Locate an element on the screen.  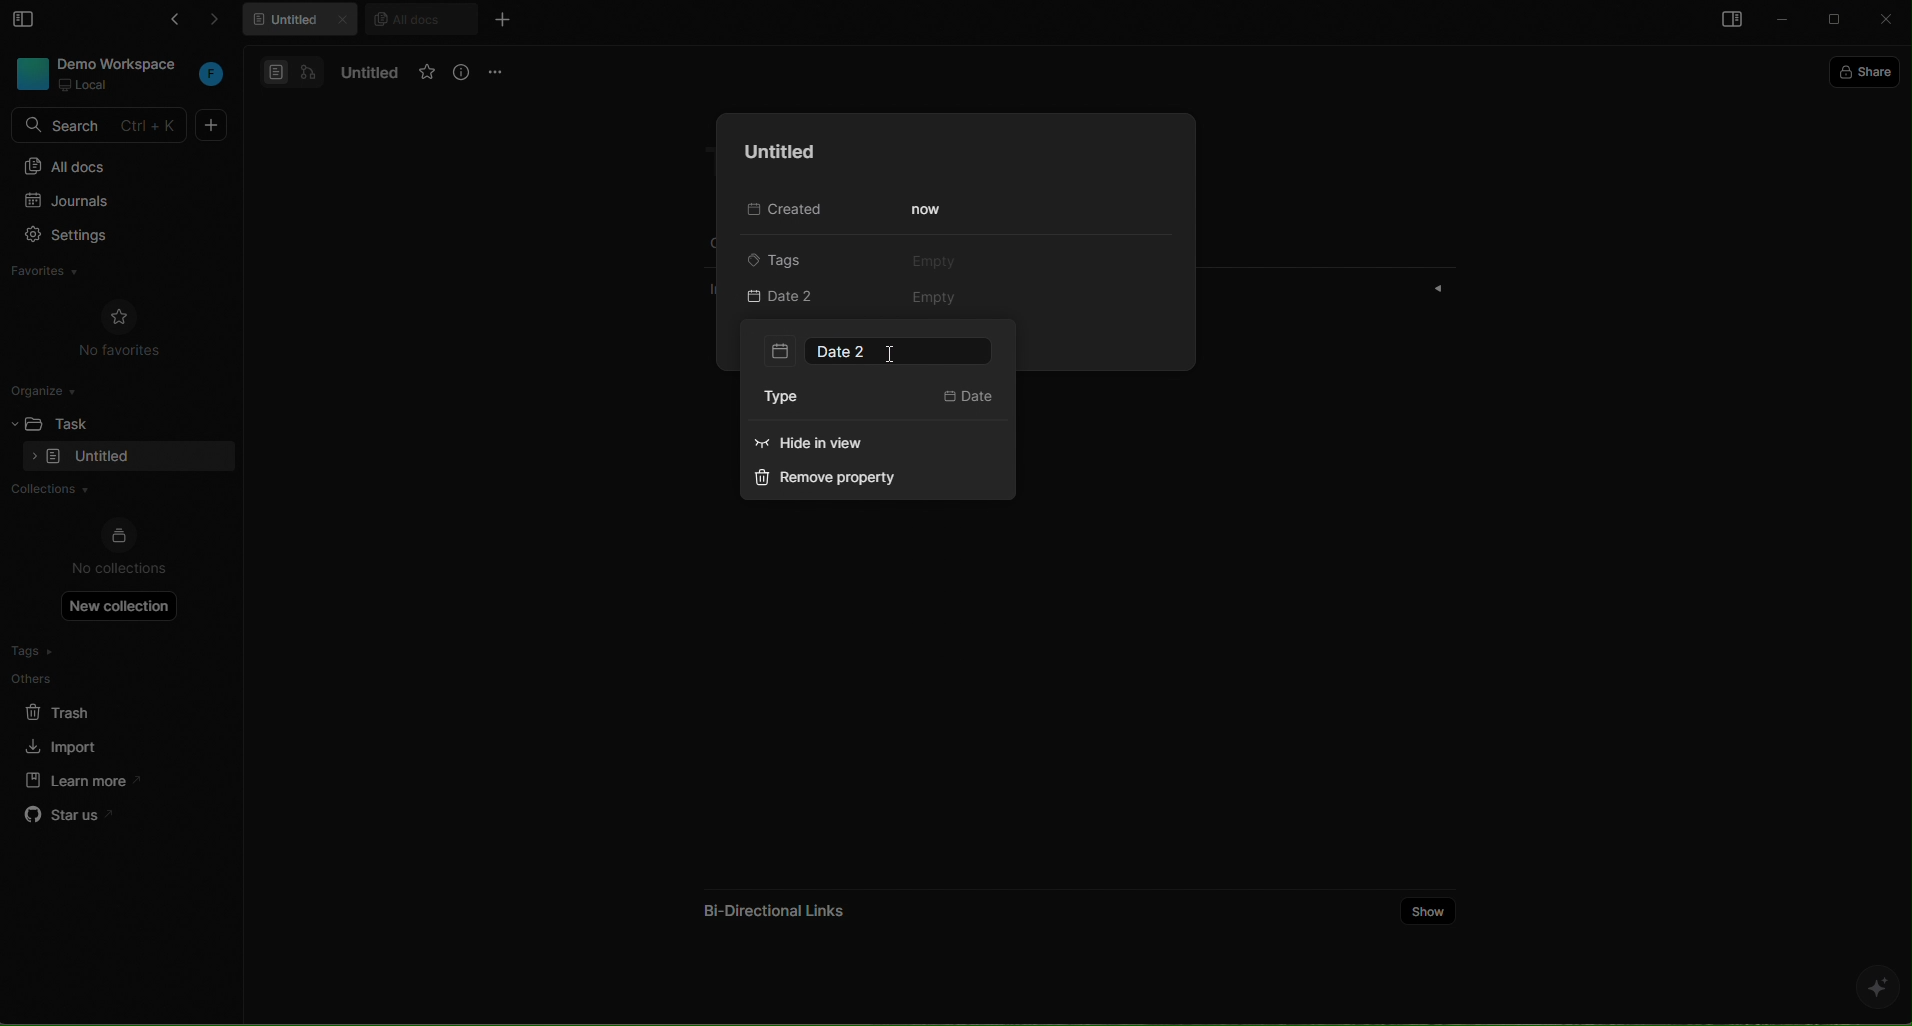
add property is located at coordinates (805, 298).